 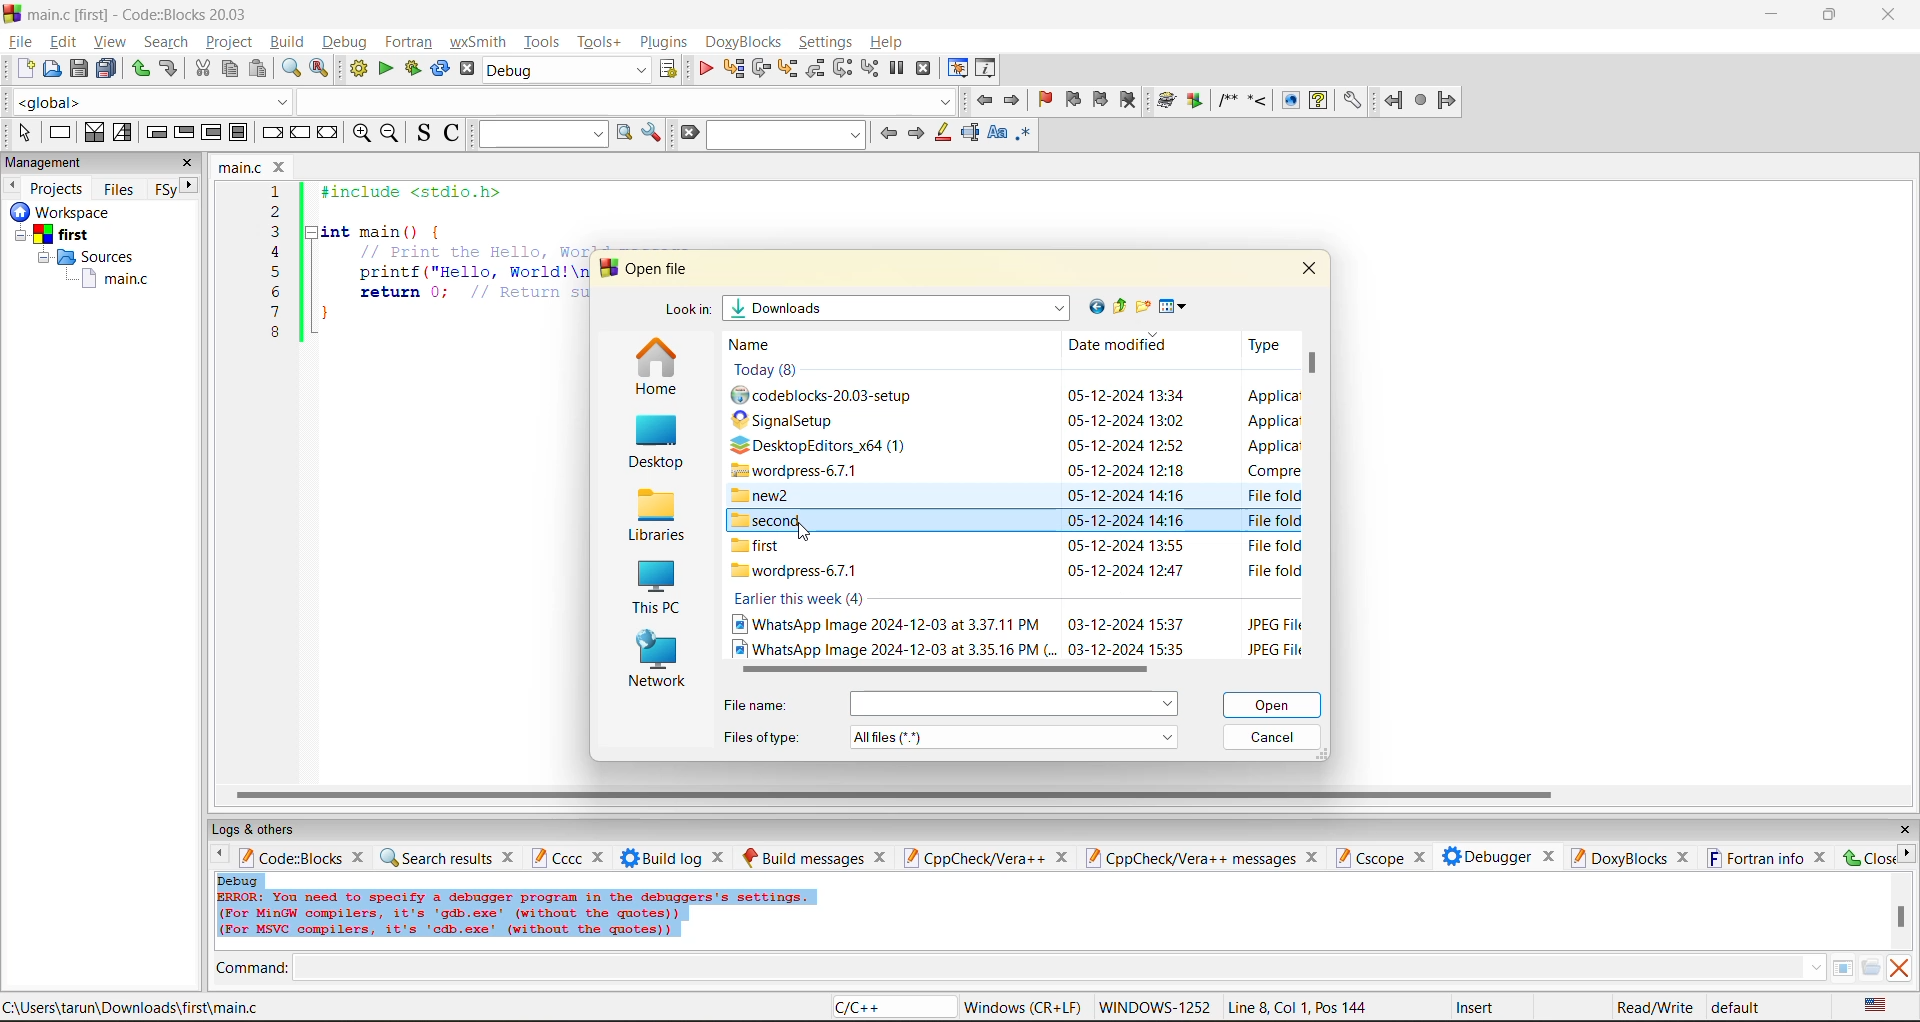 What do you see at coordinates (958, 70) in the screenshot?
I see `debugging windows` at bounding box center [958, 70].